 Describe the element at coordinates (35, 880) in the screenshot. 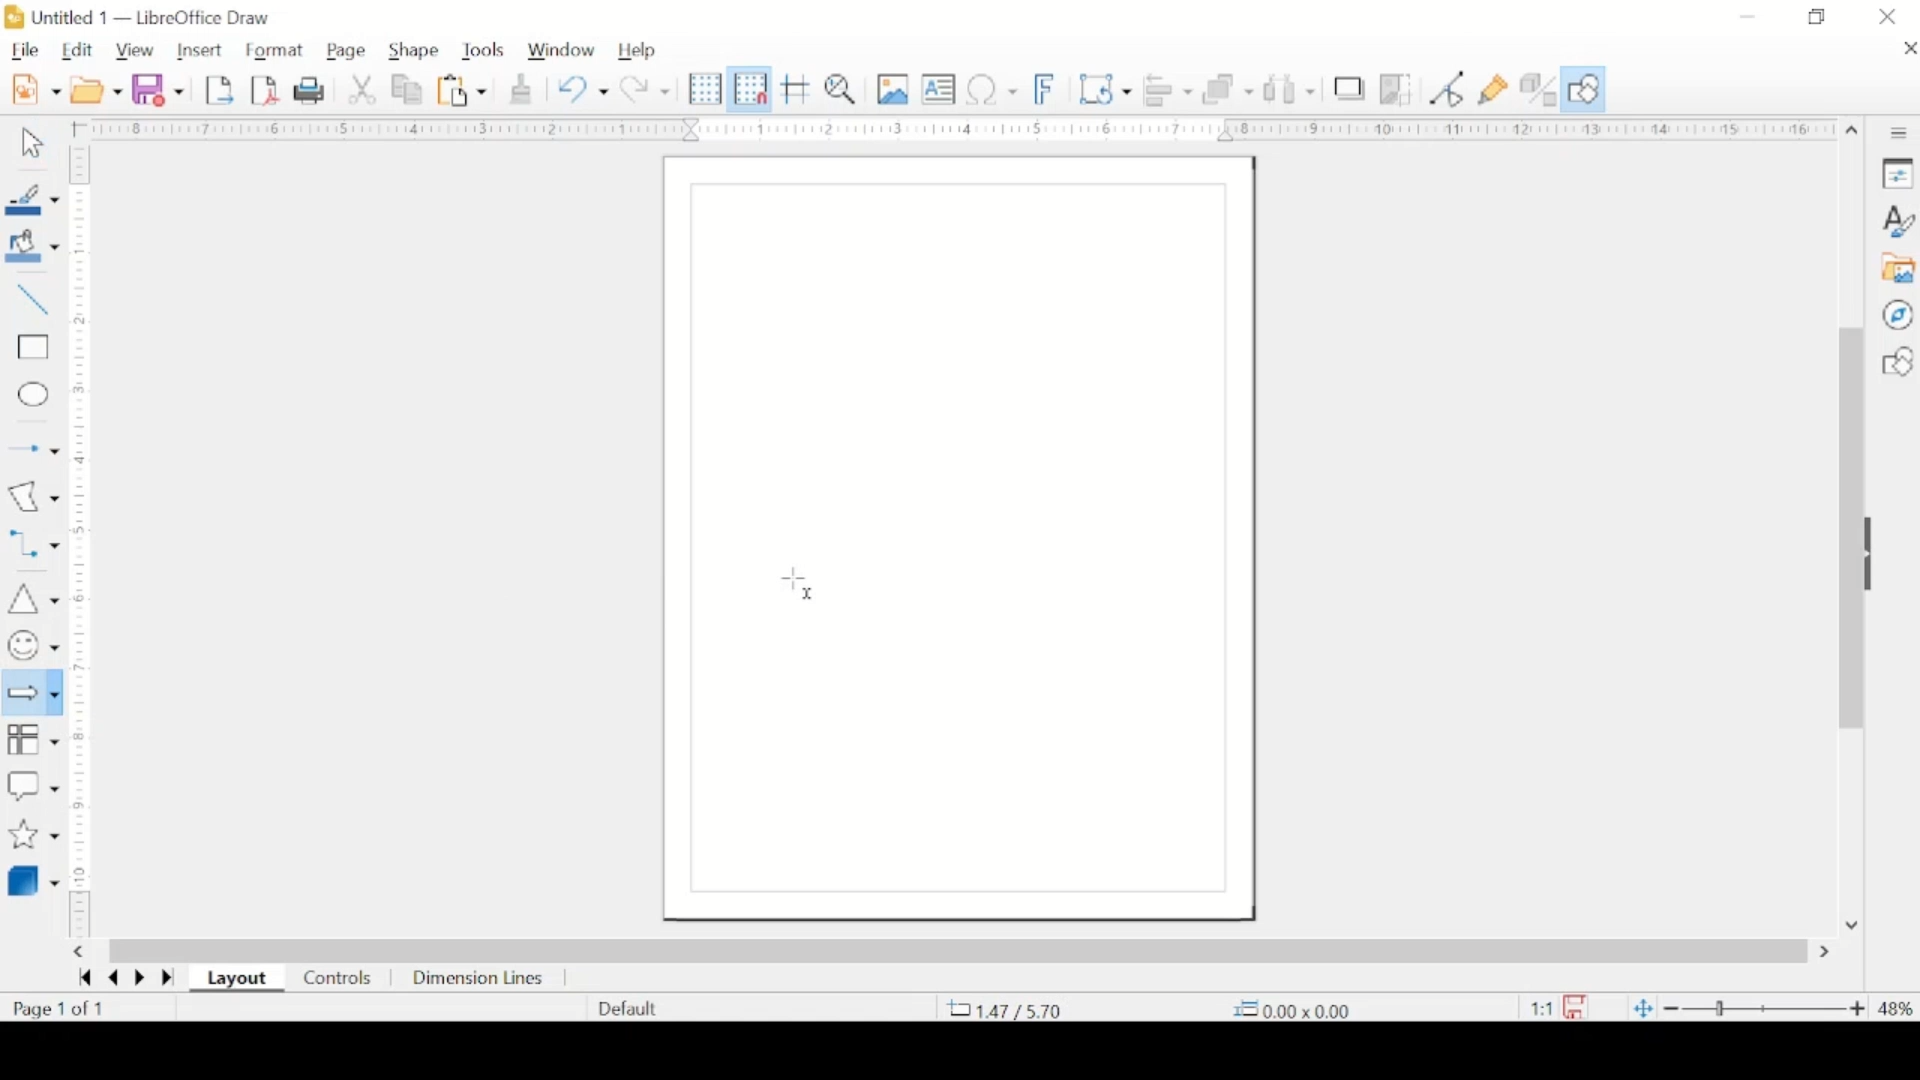

I see `3d object` at that location.